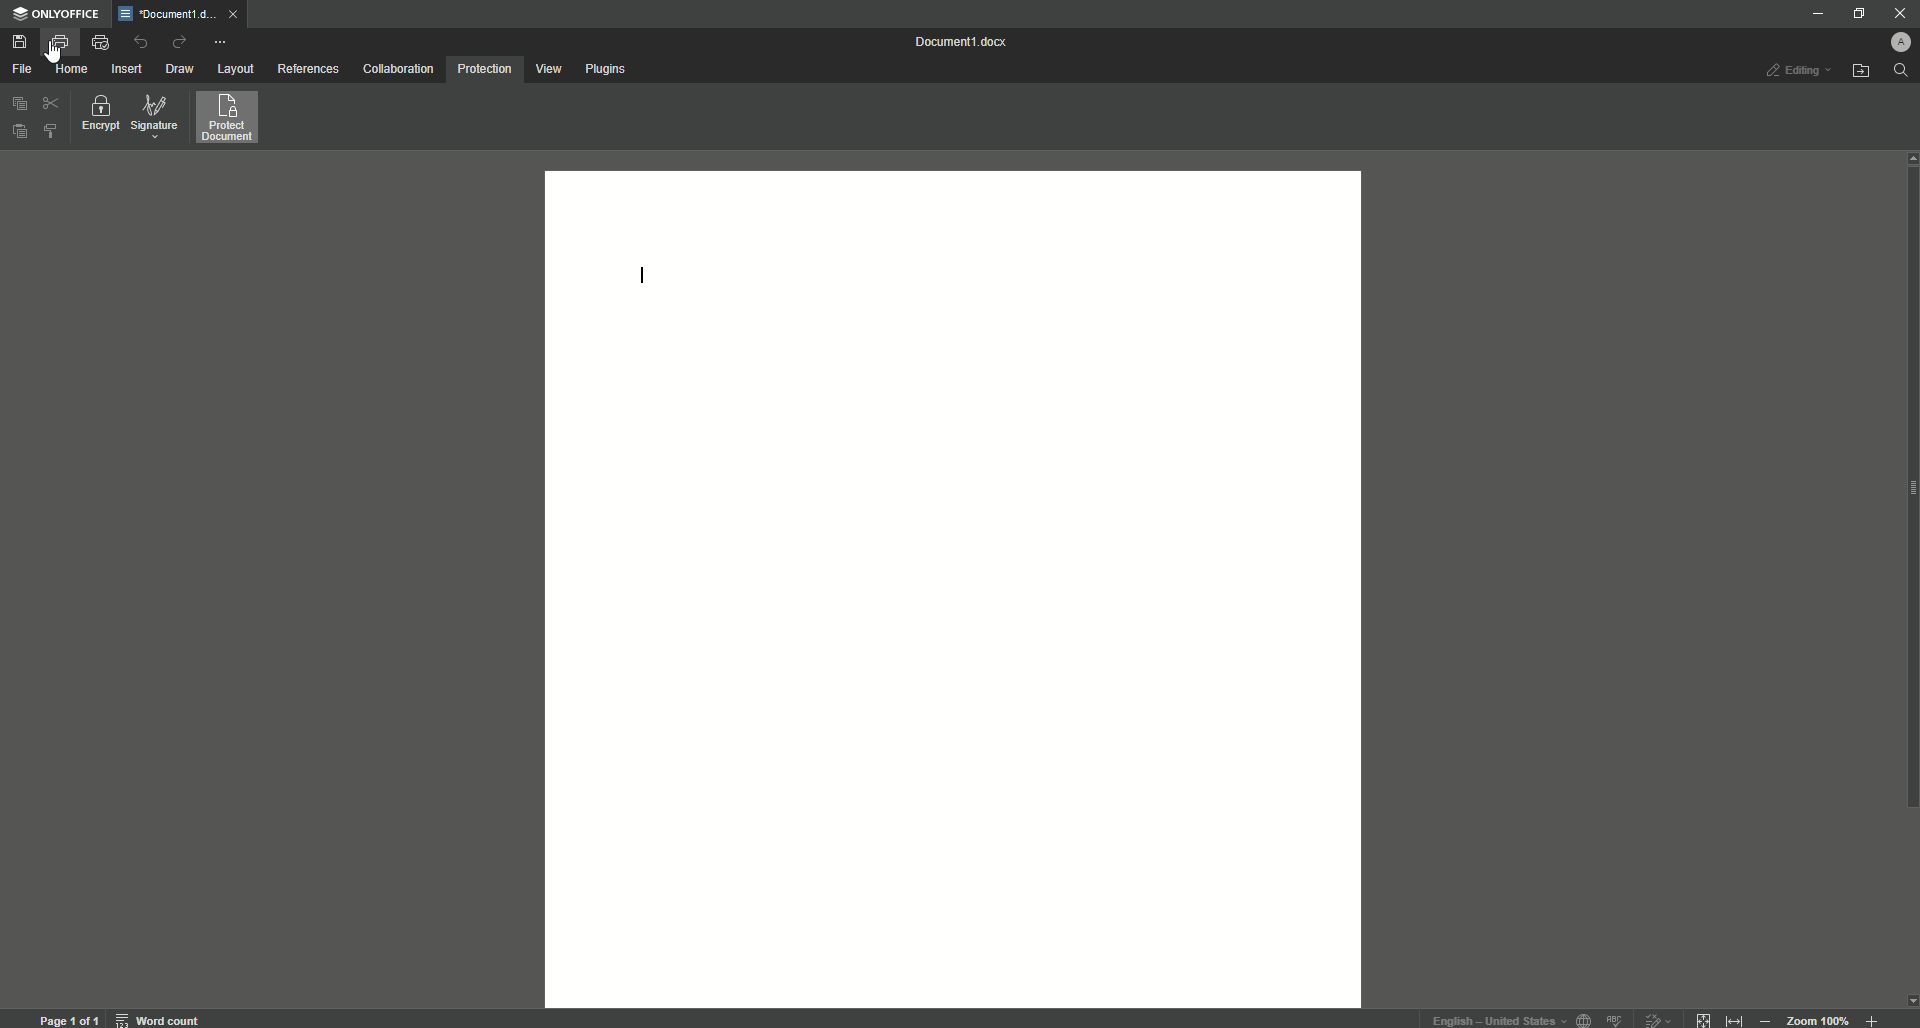 The width and height of the screenshot is (1920, 1028). Describe the element at coordinates (1819, 1019) in the screenshot. I see `zoom` at that location.